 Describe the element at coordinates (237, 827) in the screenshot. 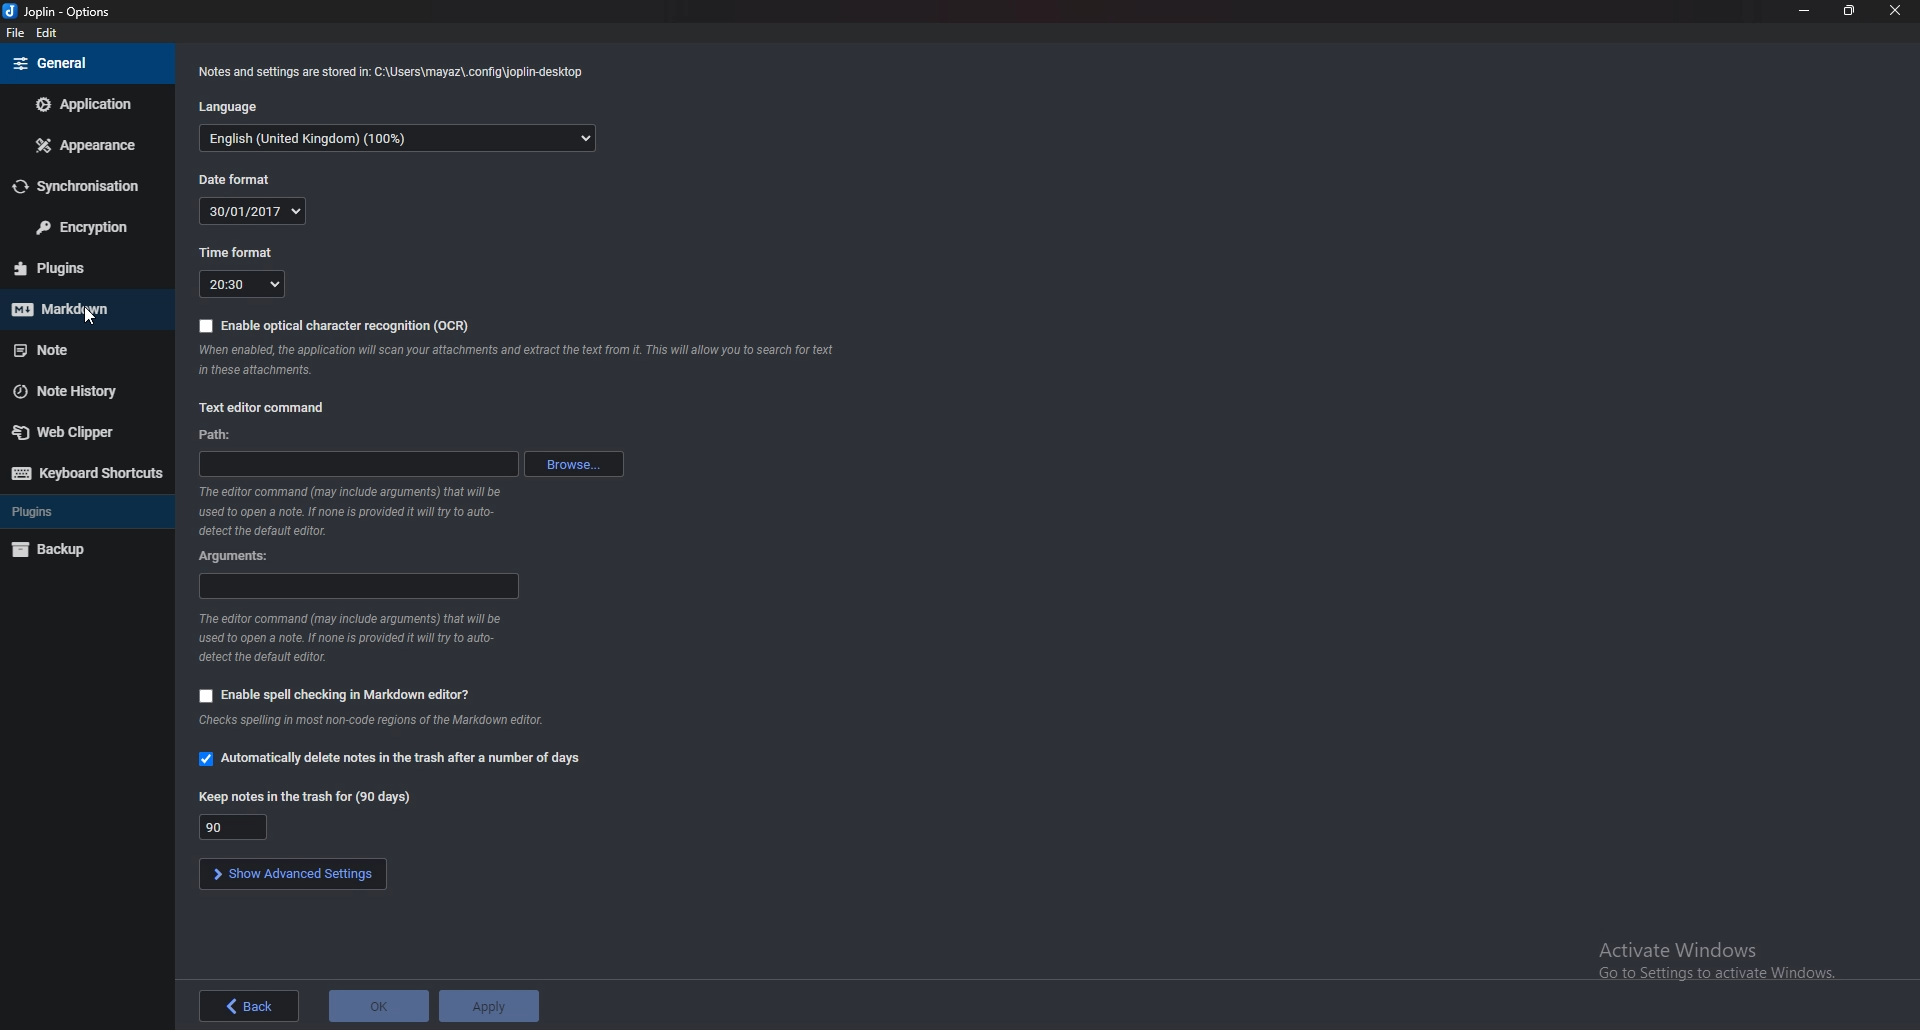

I see `Keep notes in the trash for` at that location.